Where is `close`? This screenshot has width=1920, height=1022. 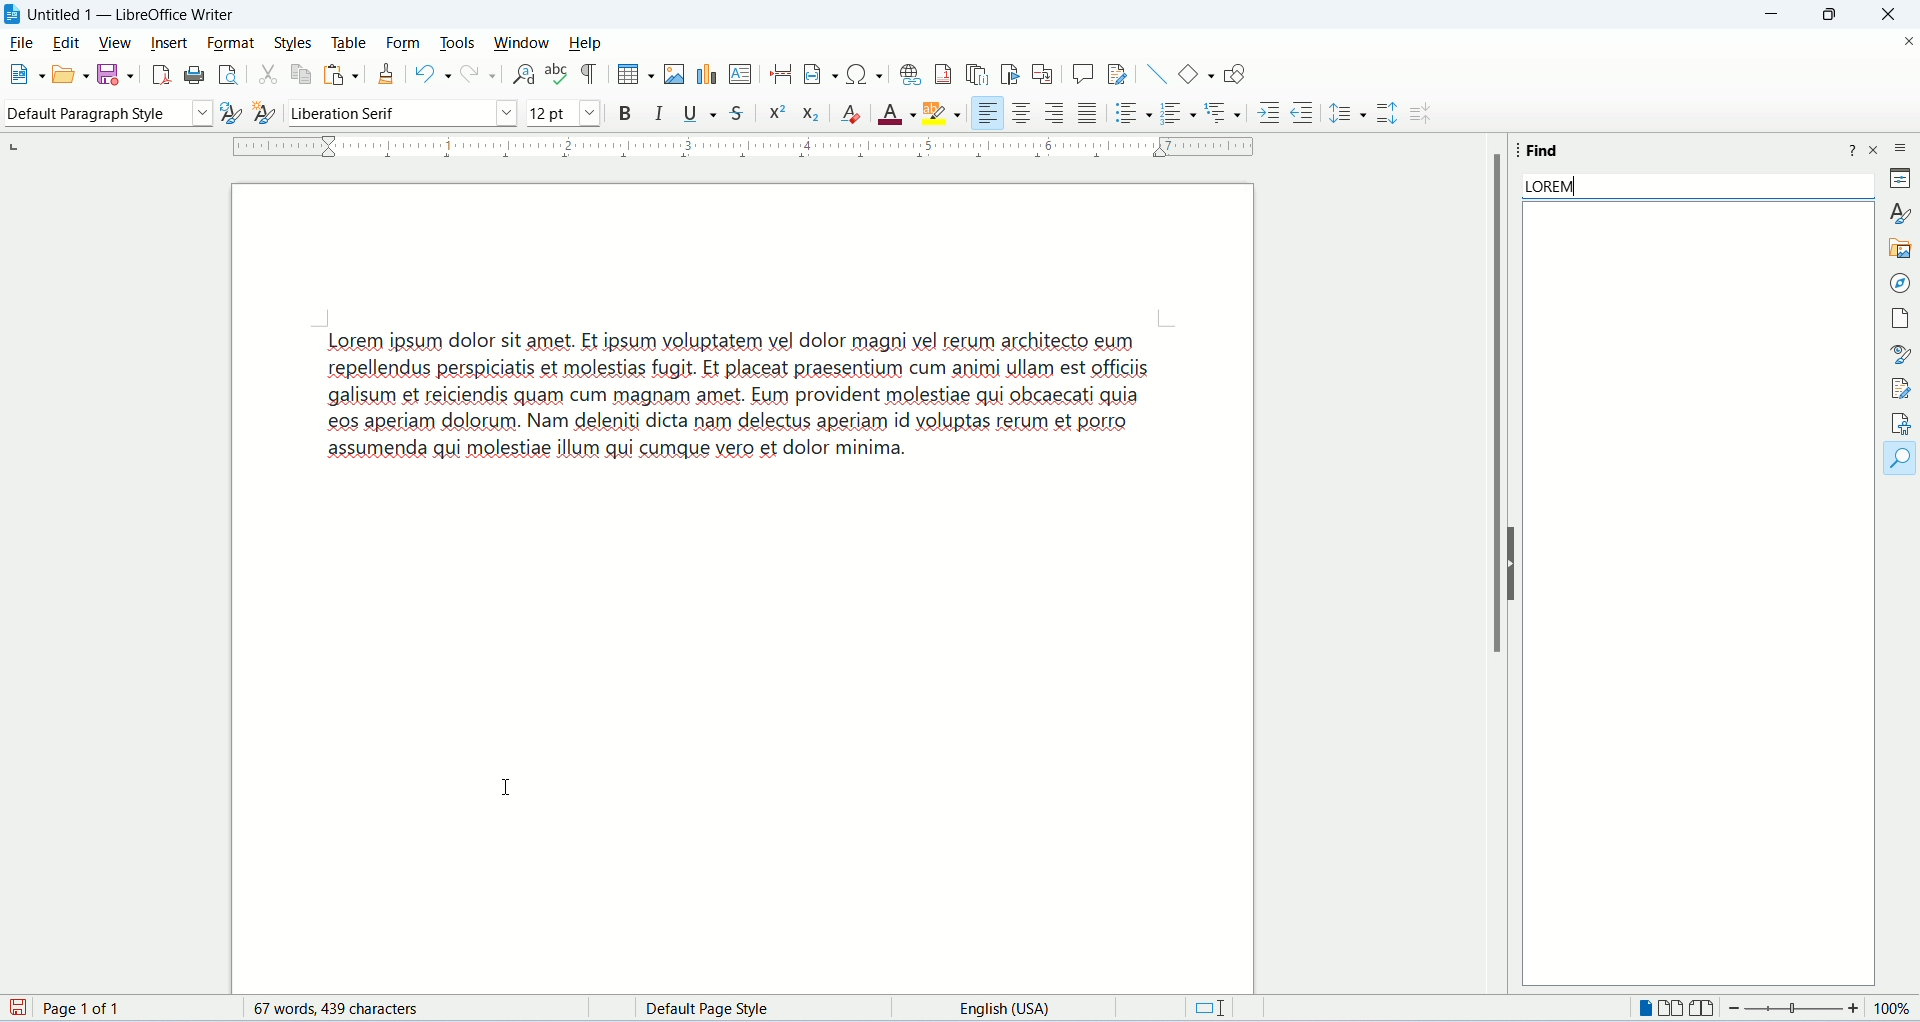 close is located at coordinates (1888, 16).